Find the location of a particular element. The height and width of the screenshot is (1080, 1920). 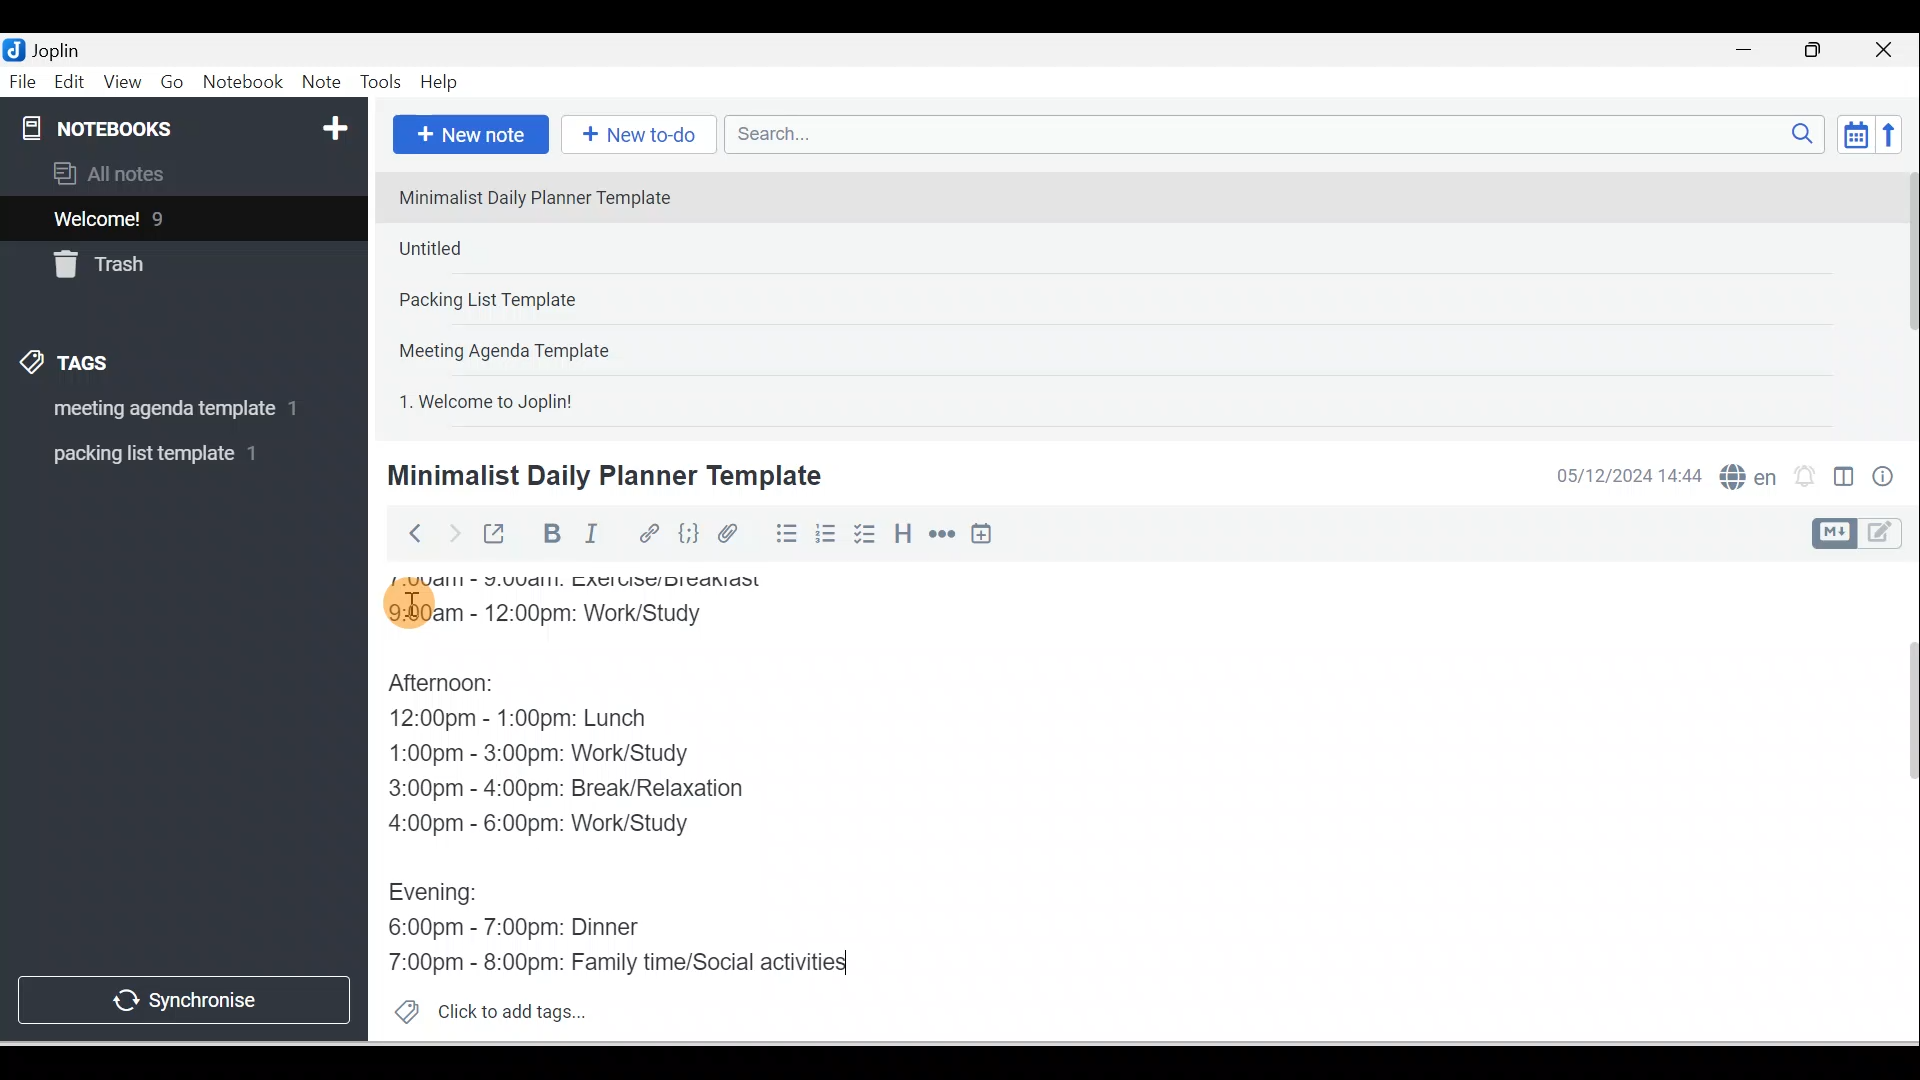

Minimalist Daily Planner Template is located at coordinates (601, 476).